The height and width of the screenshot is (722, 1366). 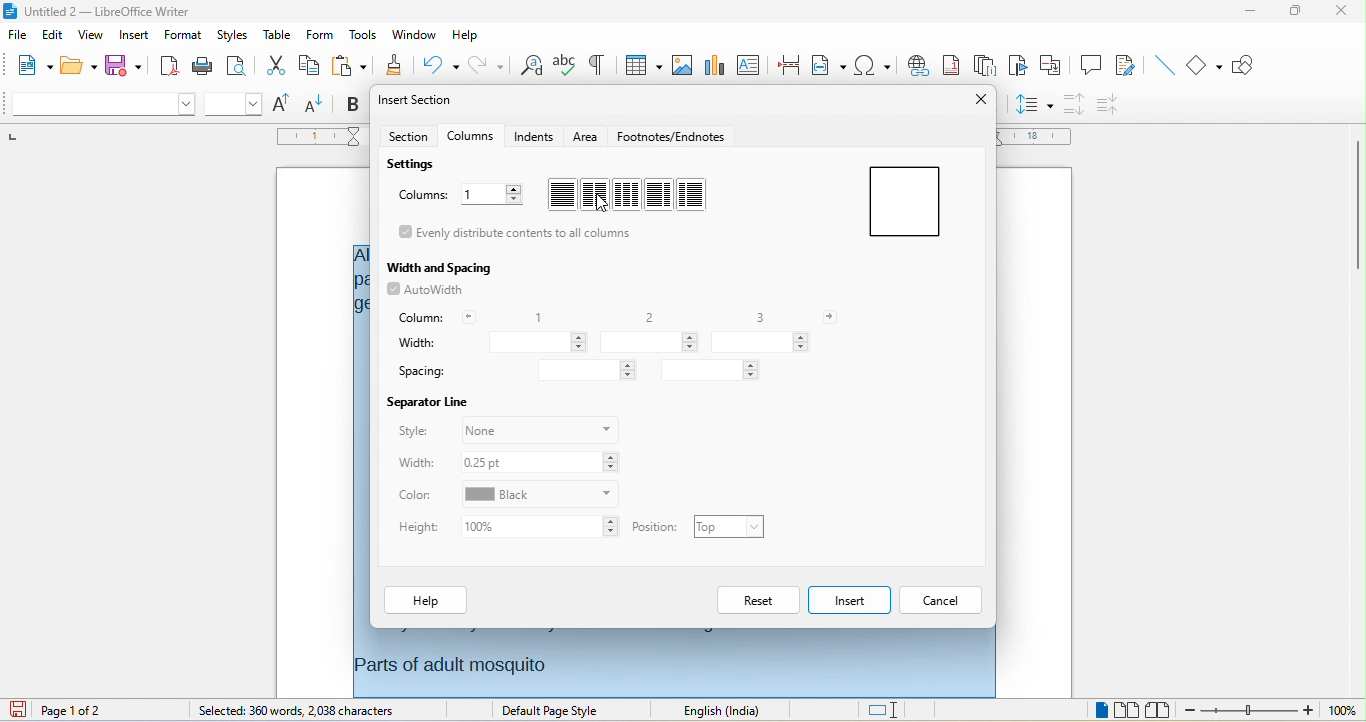 What do you see at coordinates (602, 204) in the screenshot?
I see `cursor` at bounding box center [602, 204].